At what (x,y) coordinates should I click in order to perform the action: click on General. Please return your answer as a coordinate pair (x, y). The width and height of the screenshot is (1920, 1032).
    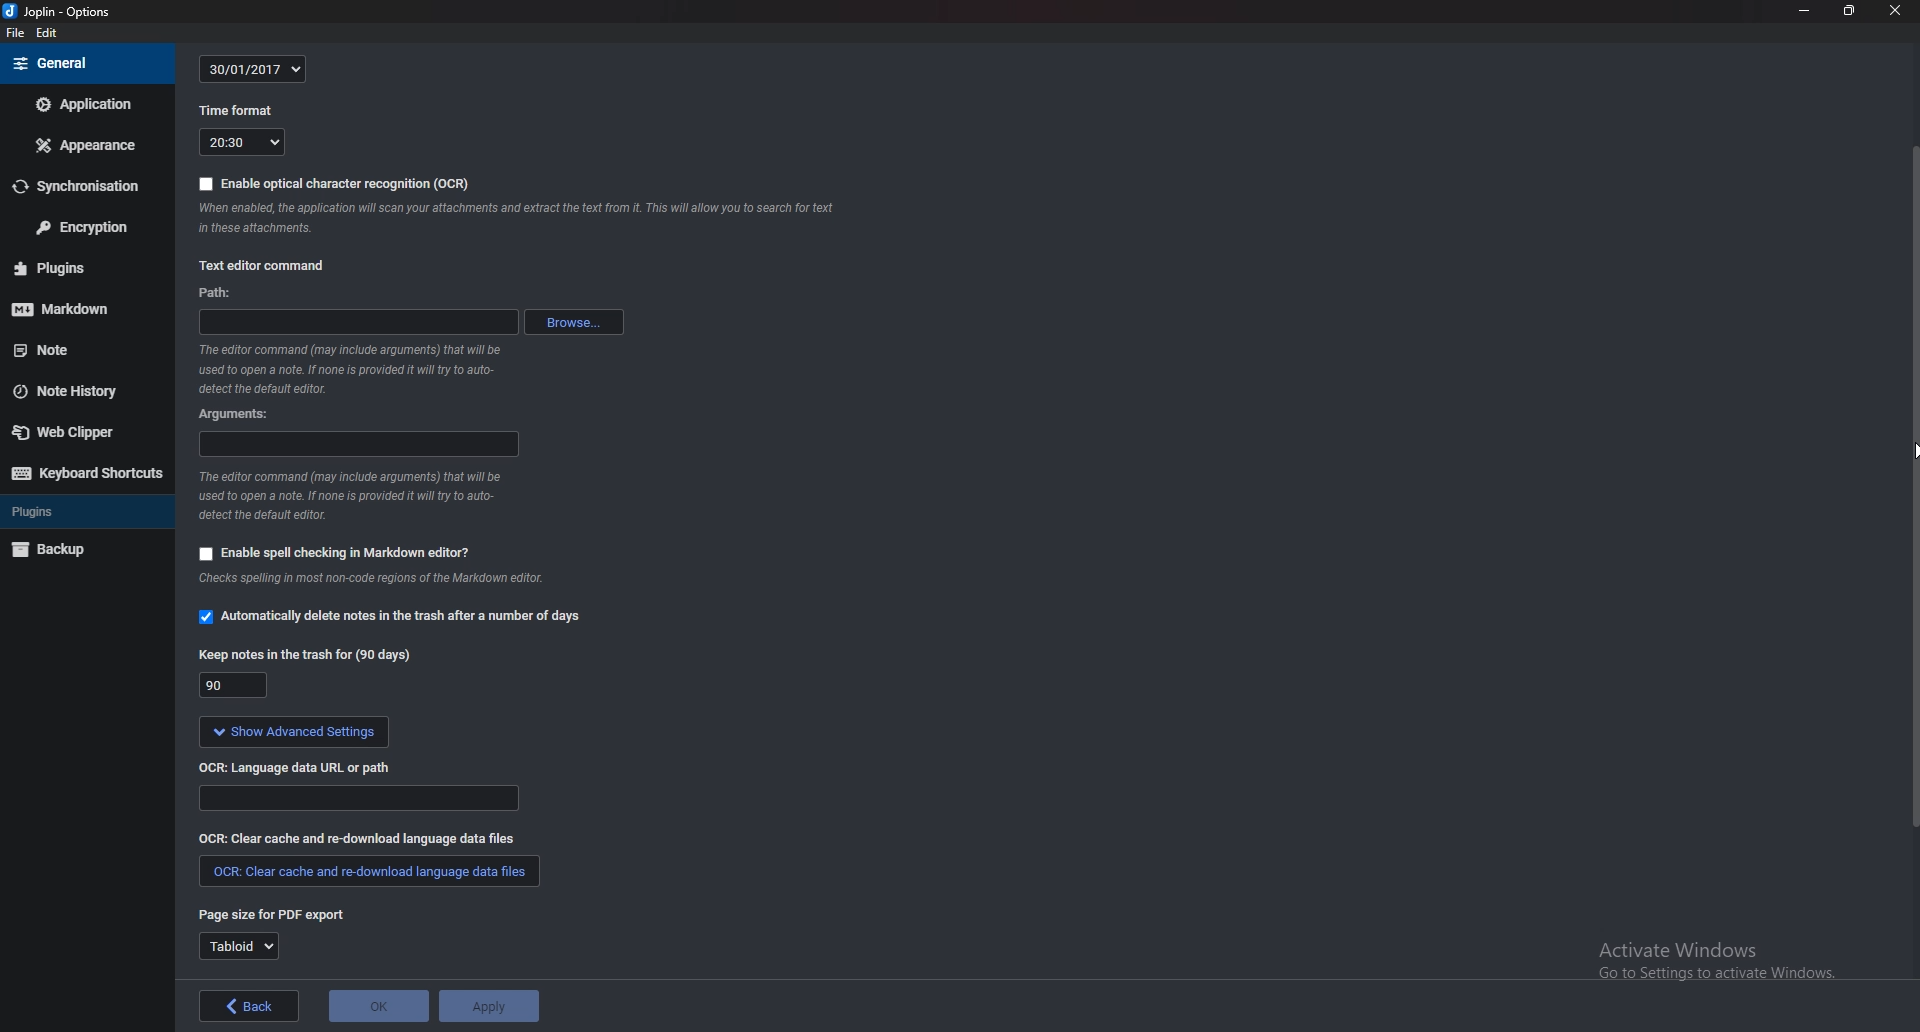
    Looking at the image, I should click on (84, 65).